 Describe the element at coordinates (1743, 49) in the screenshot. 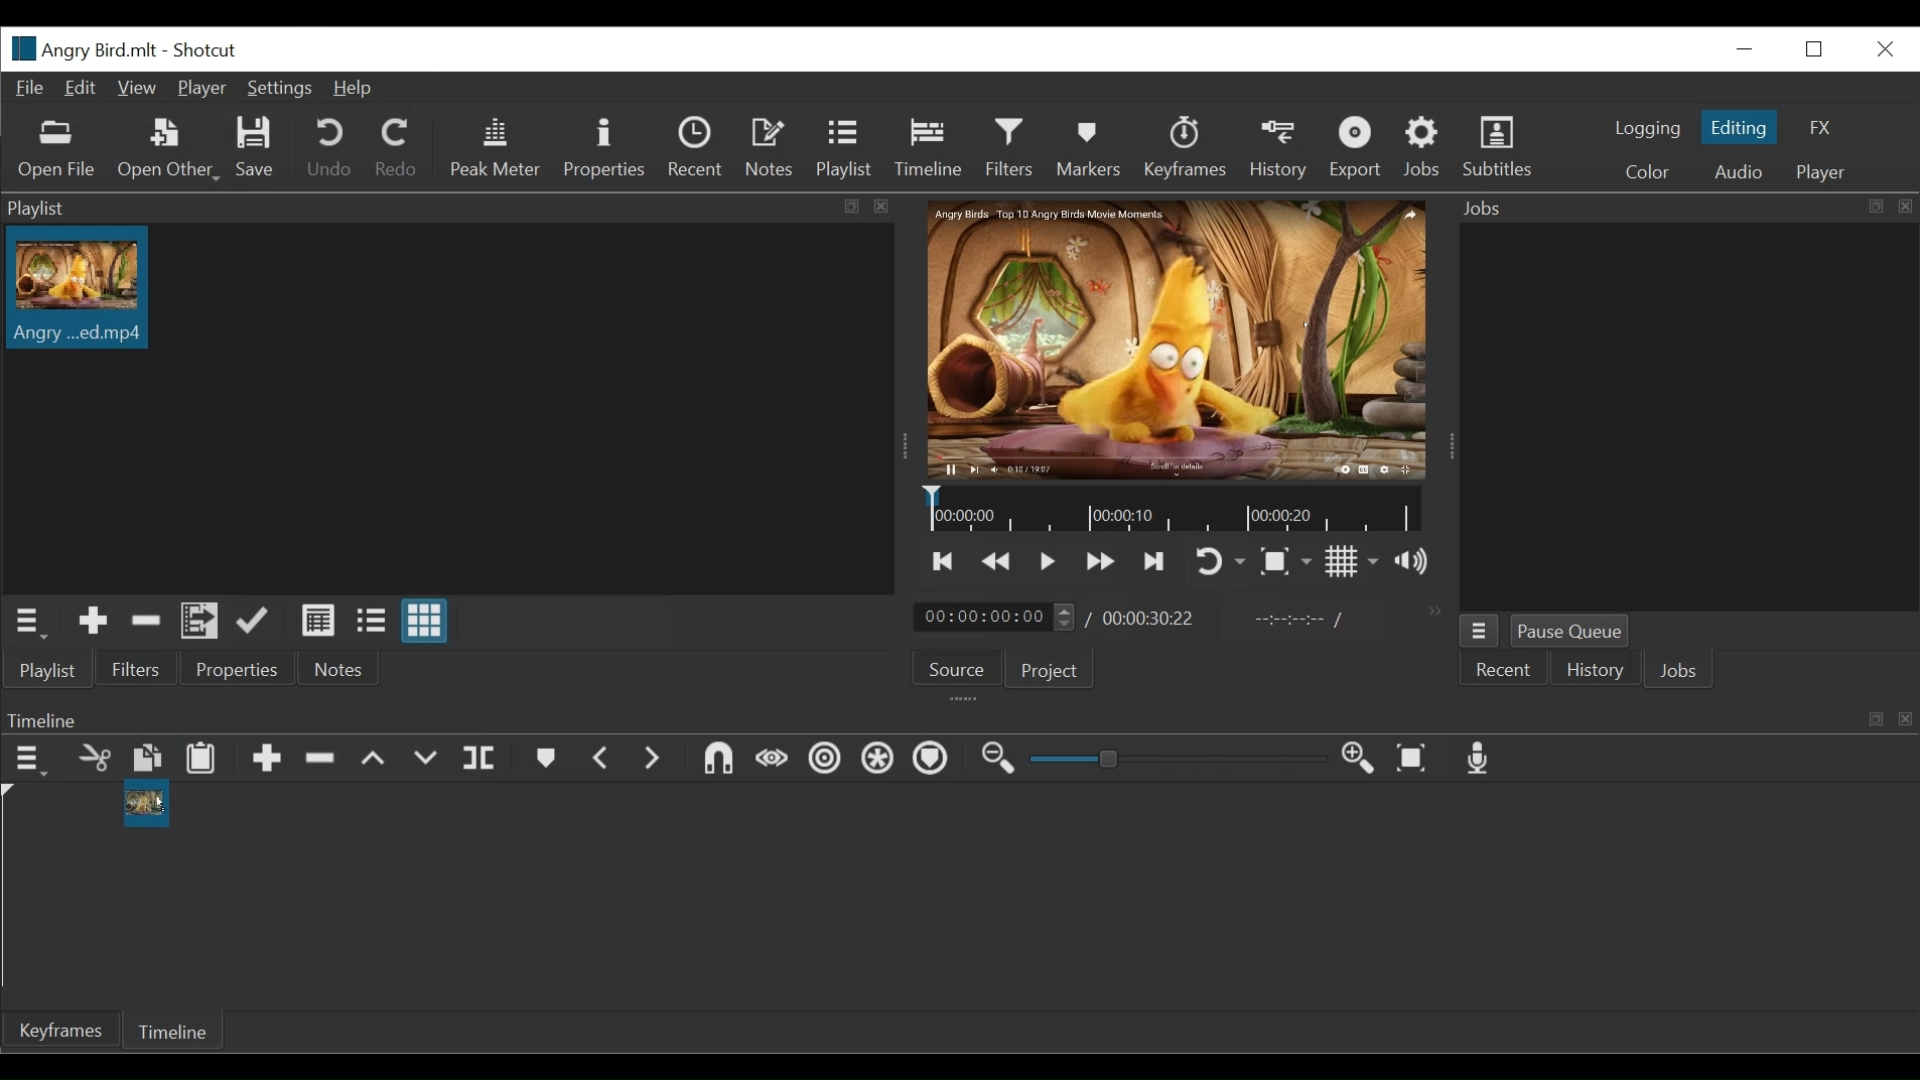

I see `minimize` at that location.